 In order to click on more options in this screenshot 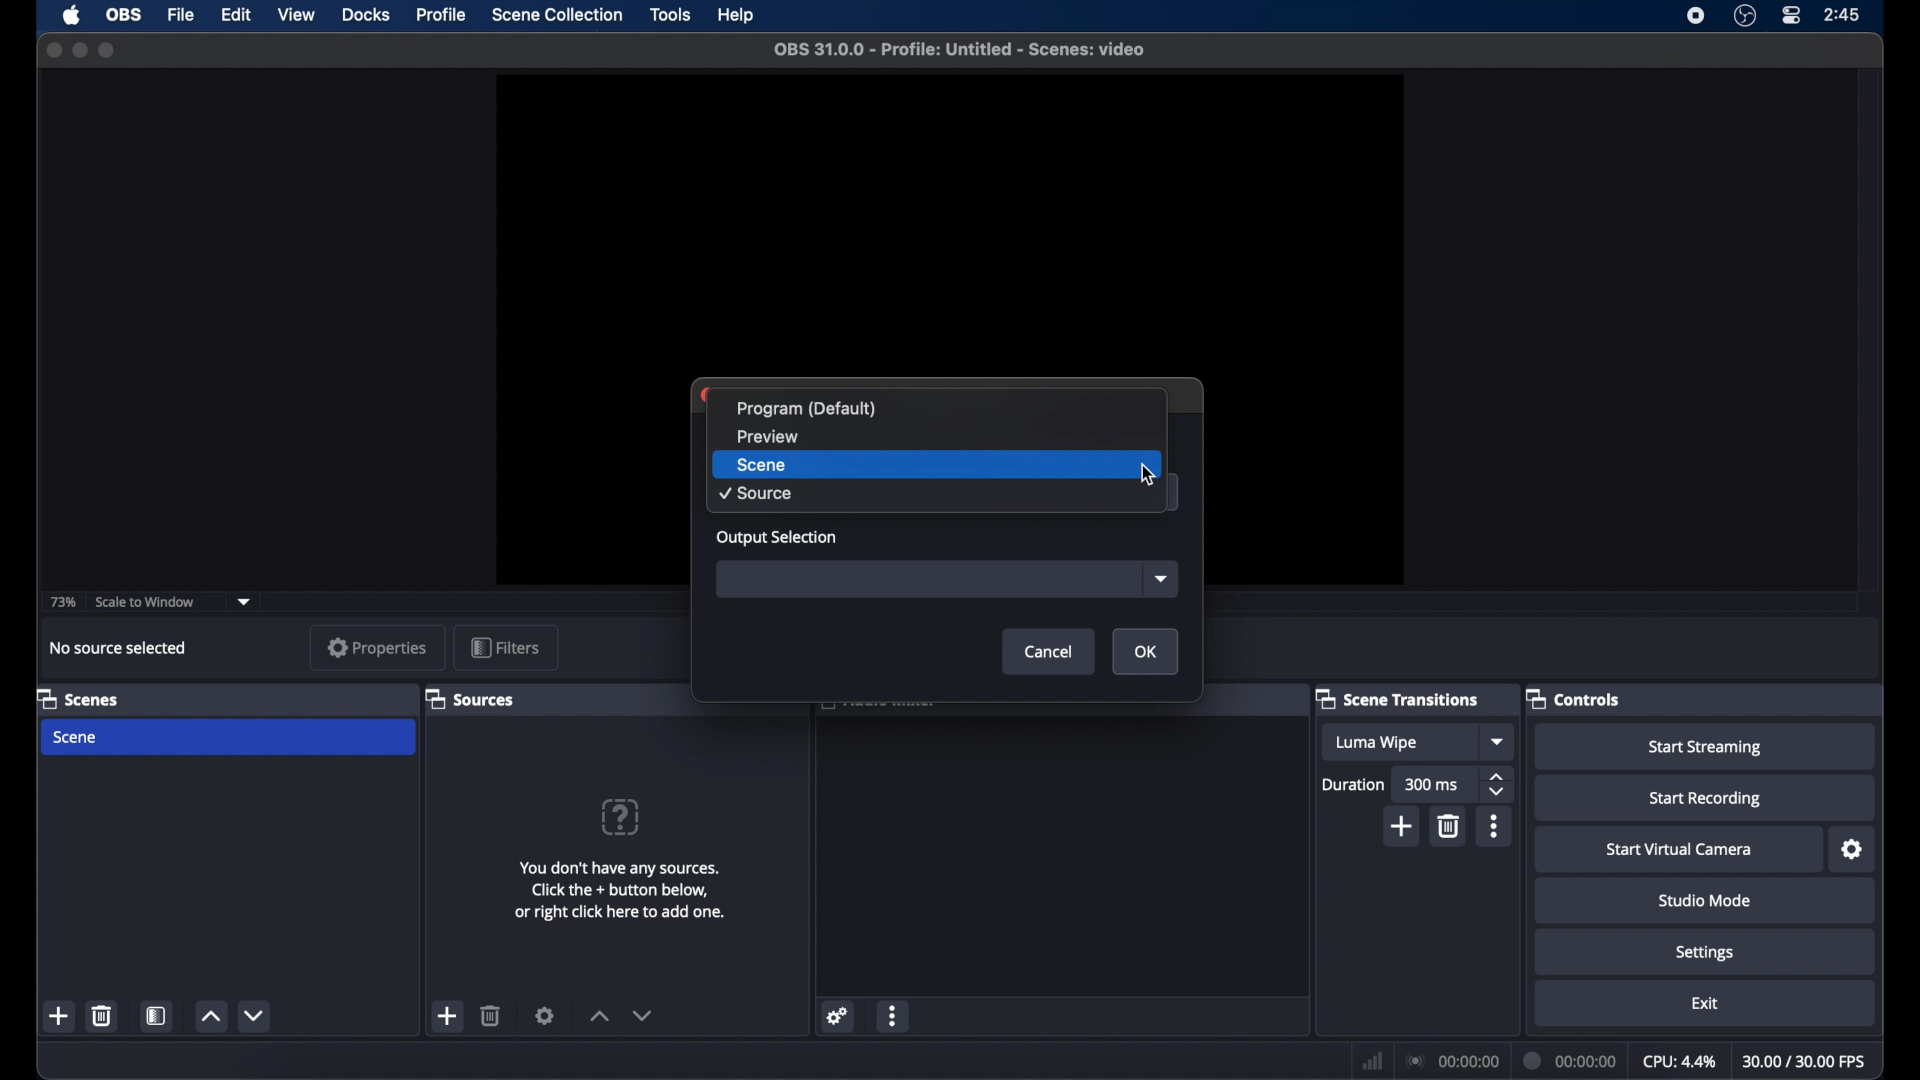, I will do `click(1495, 826)`.